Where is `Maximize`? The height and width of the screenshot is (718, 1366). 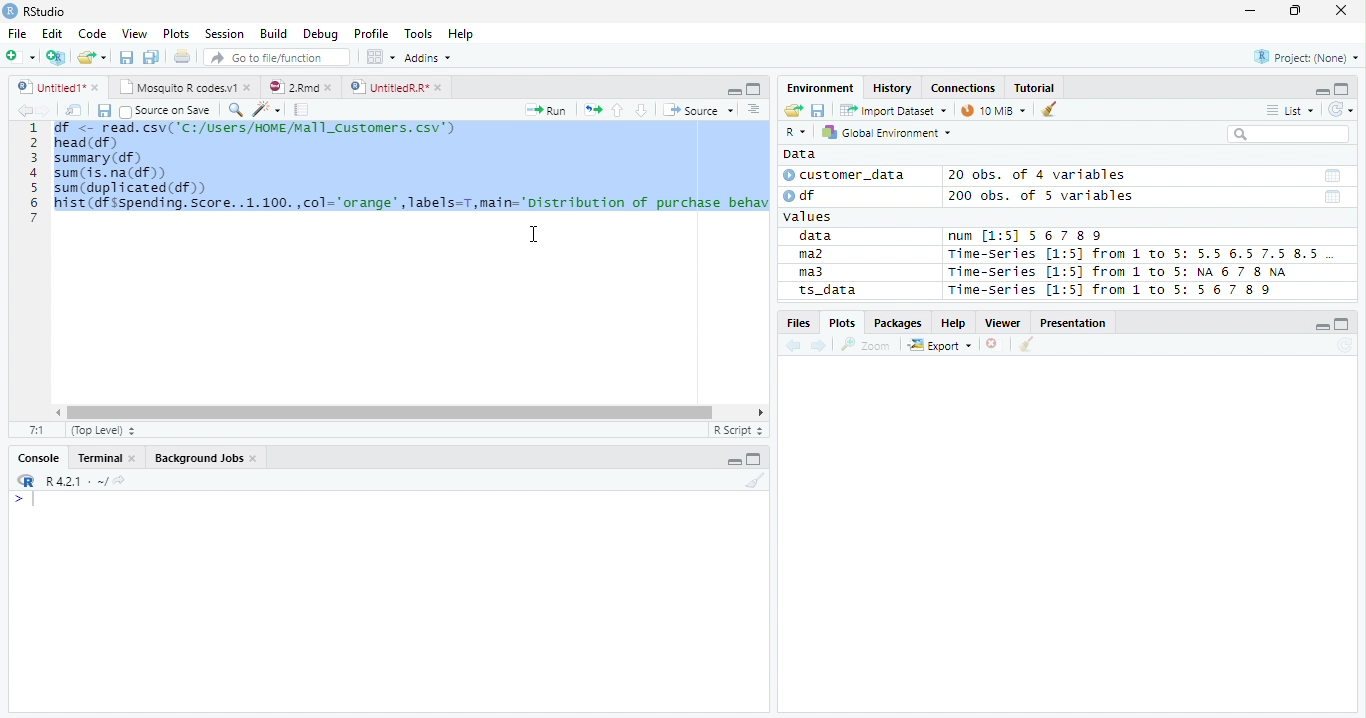 Maximize is located at coordinates (1343, 89).